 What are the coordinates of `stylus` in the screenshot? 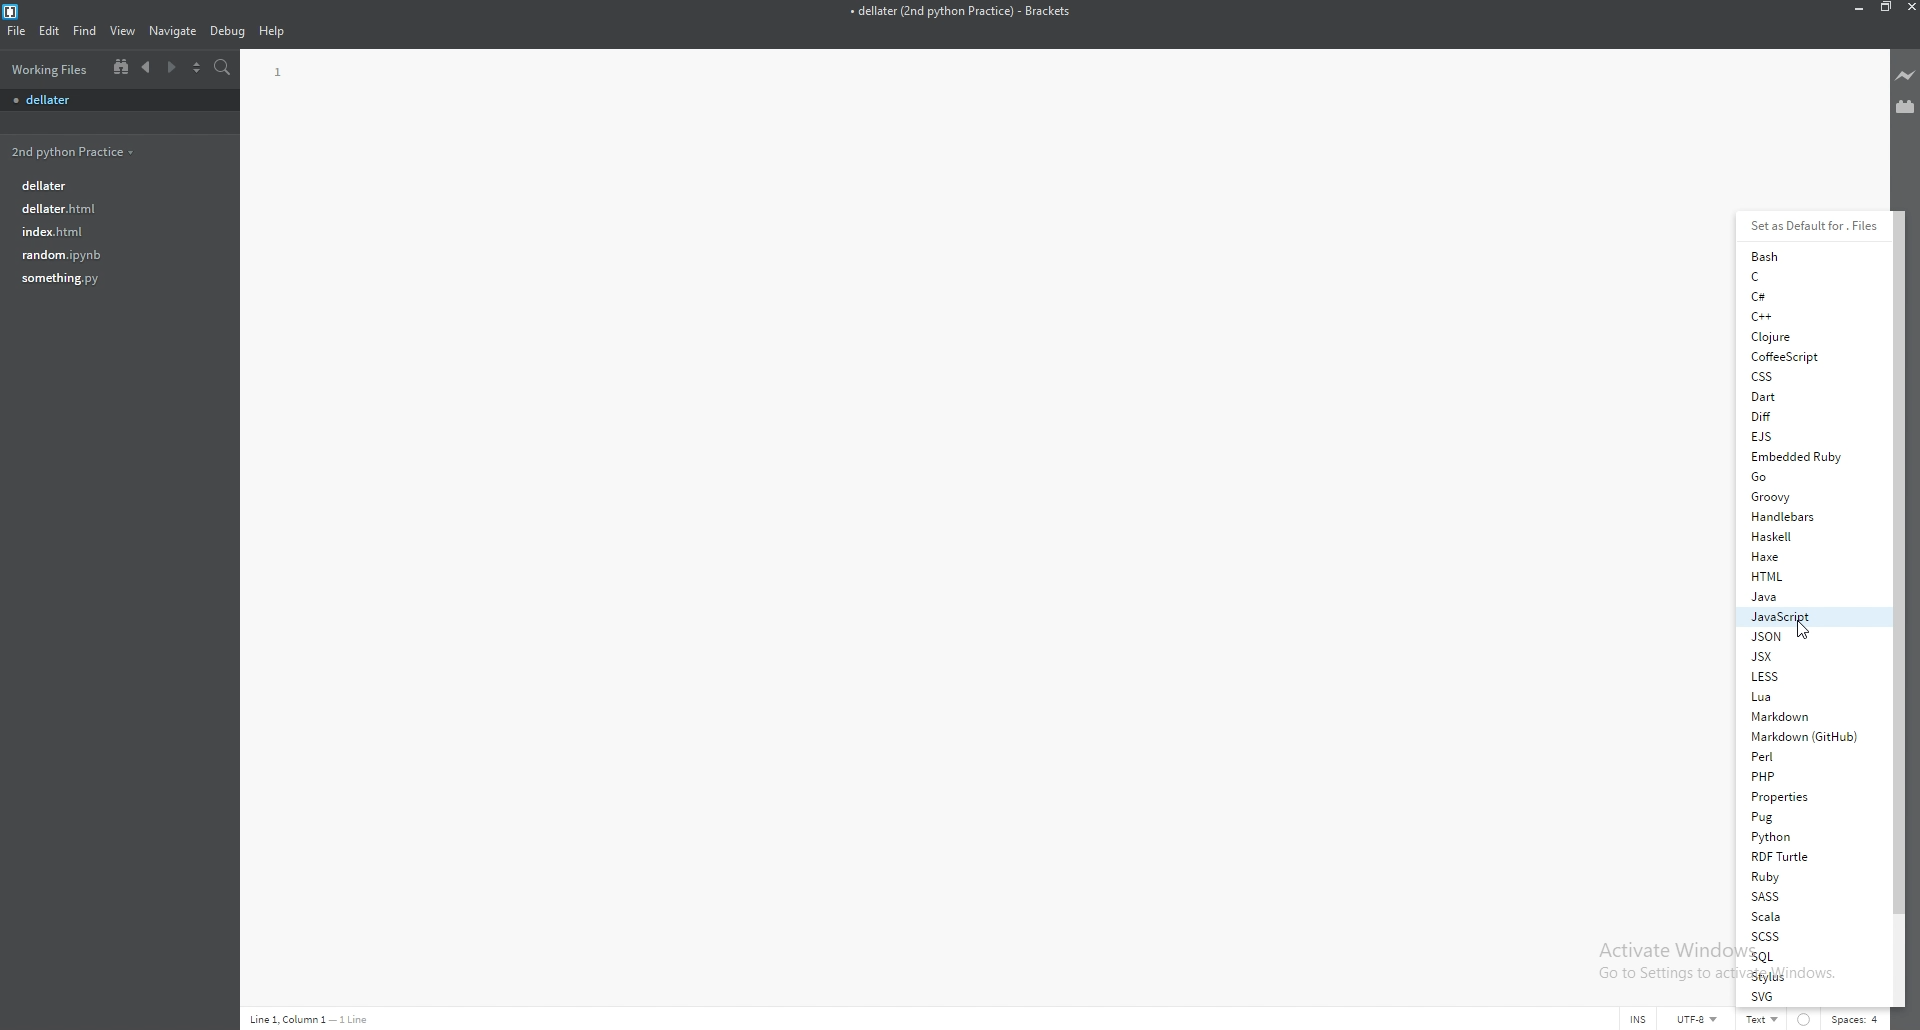 It's located at (1802, 976).